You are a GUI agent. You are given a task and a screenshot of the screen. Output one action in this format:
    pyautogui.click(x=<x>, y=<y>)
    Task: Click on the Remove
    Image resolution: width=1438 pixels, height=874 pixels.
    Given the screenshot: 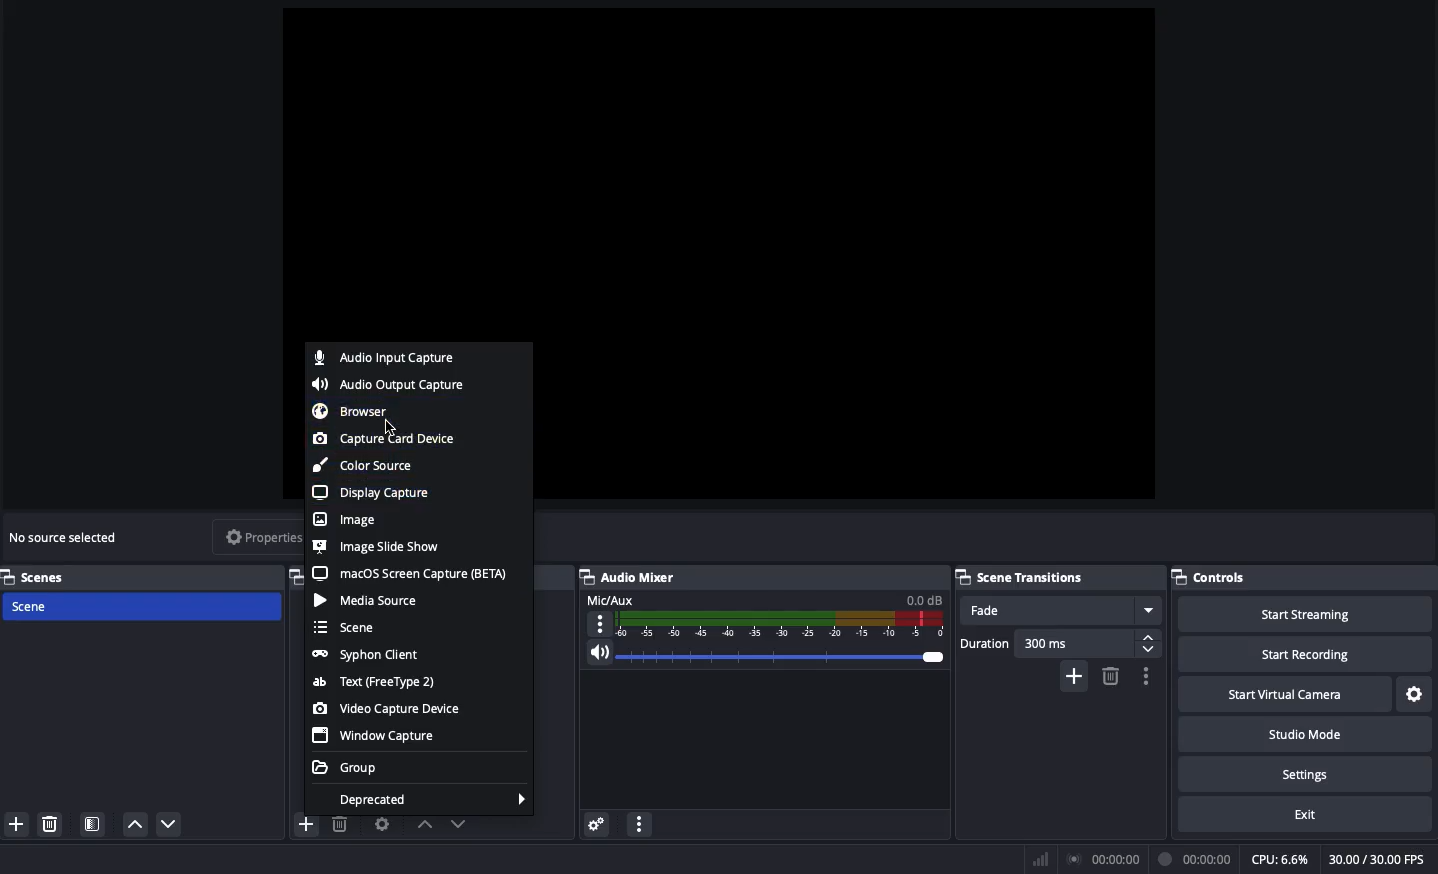 What is the action you would take?
    pyautogui.click(x=1111, y=676)
    